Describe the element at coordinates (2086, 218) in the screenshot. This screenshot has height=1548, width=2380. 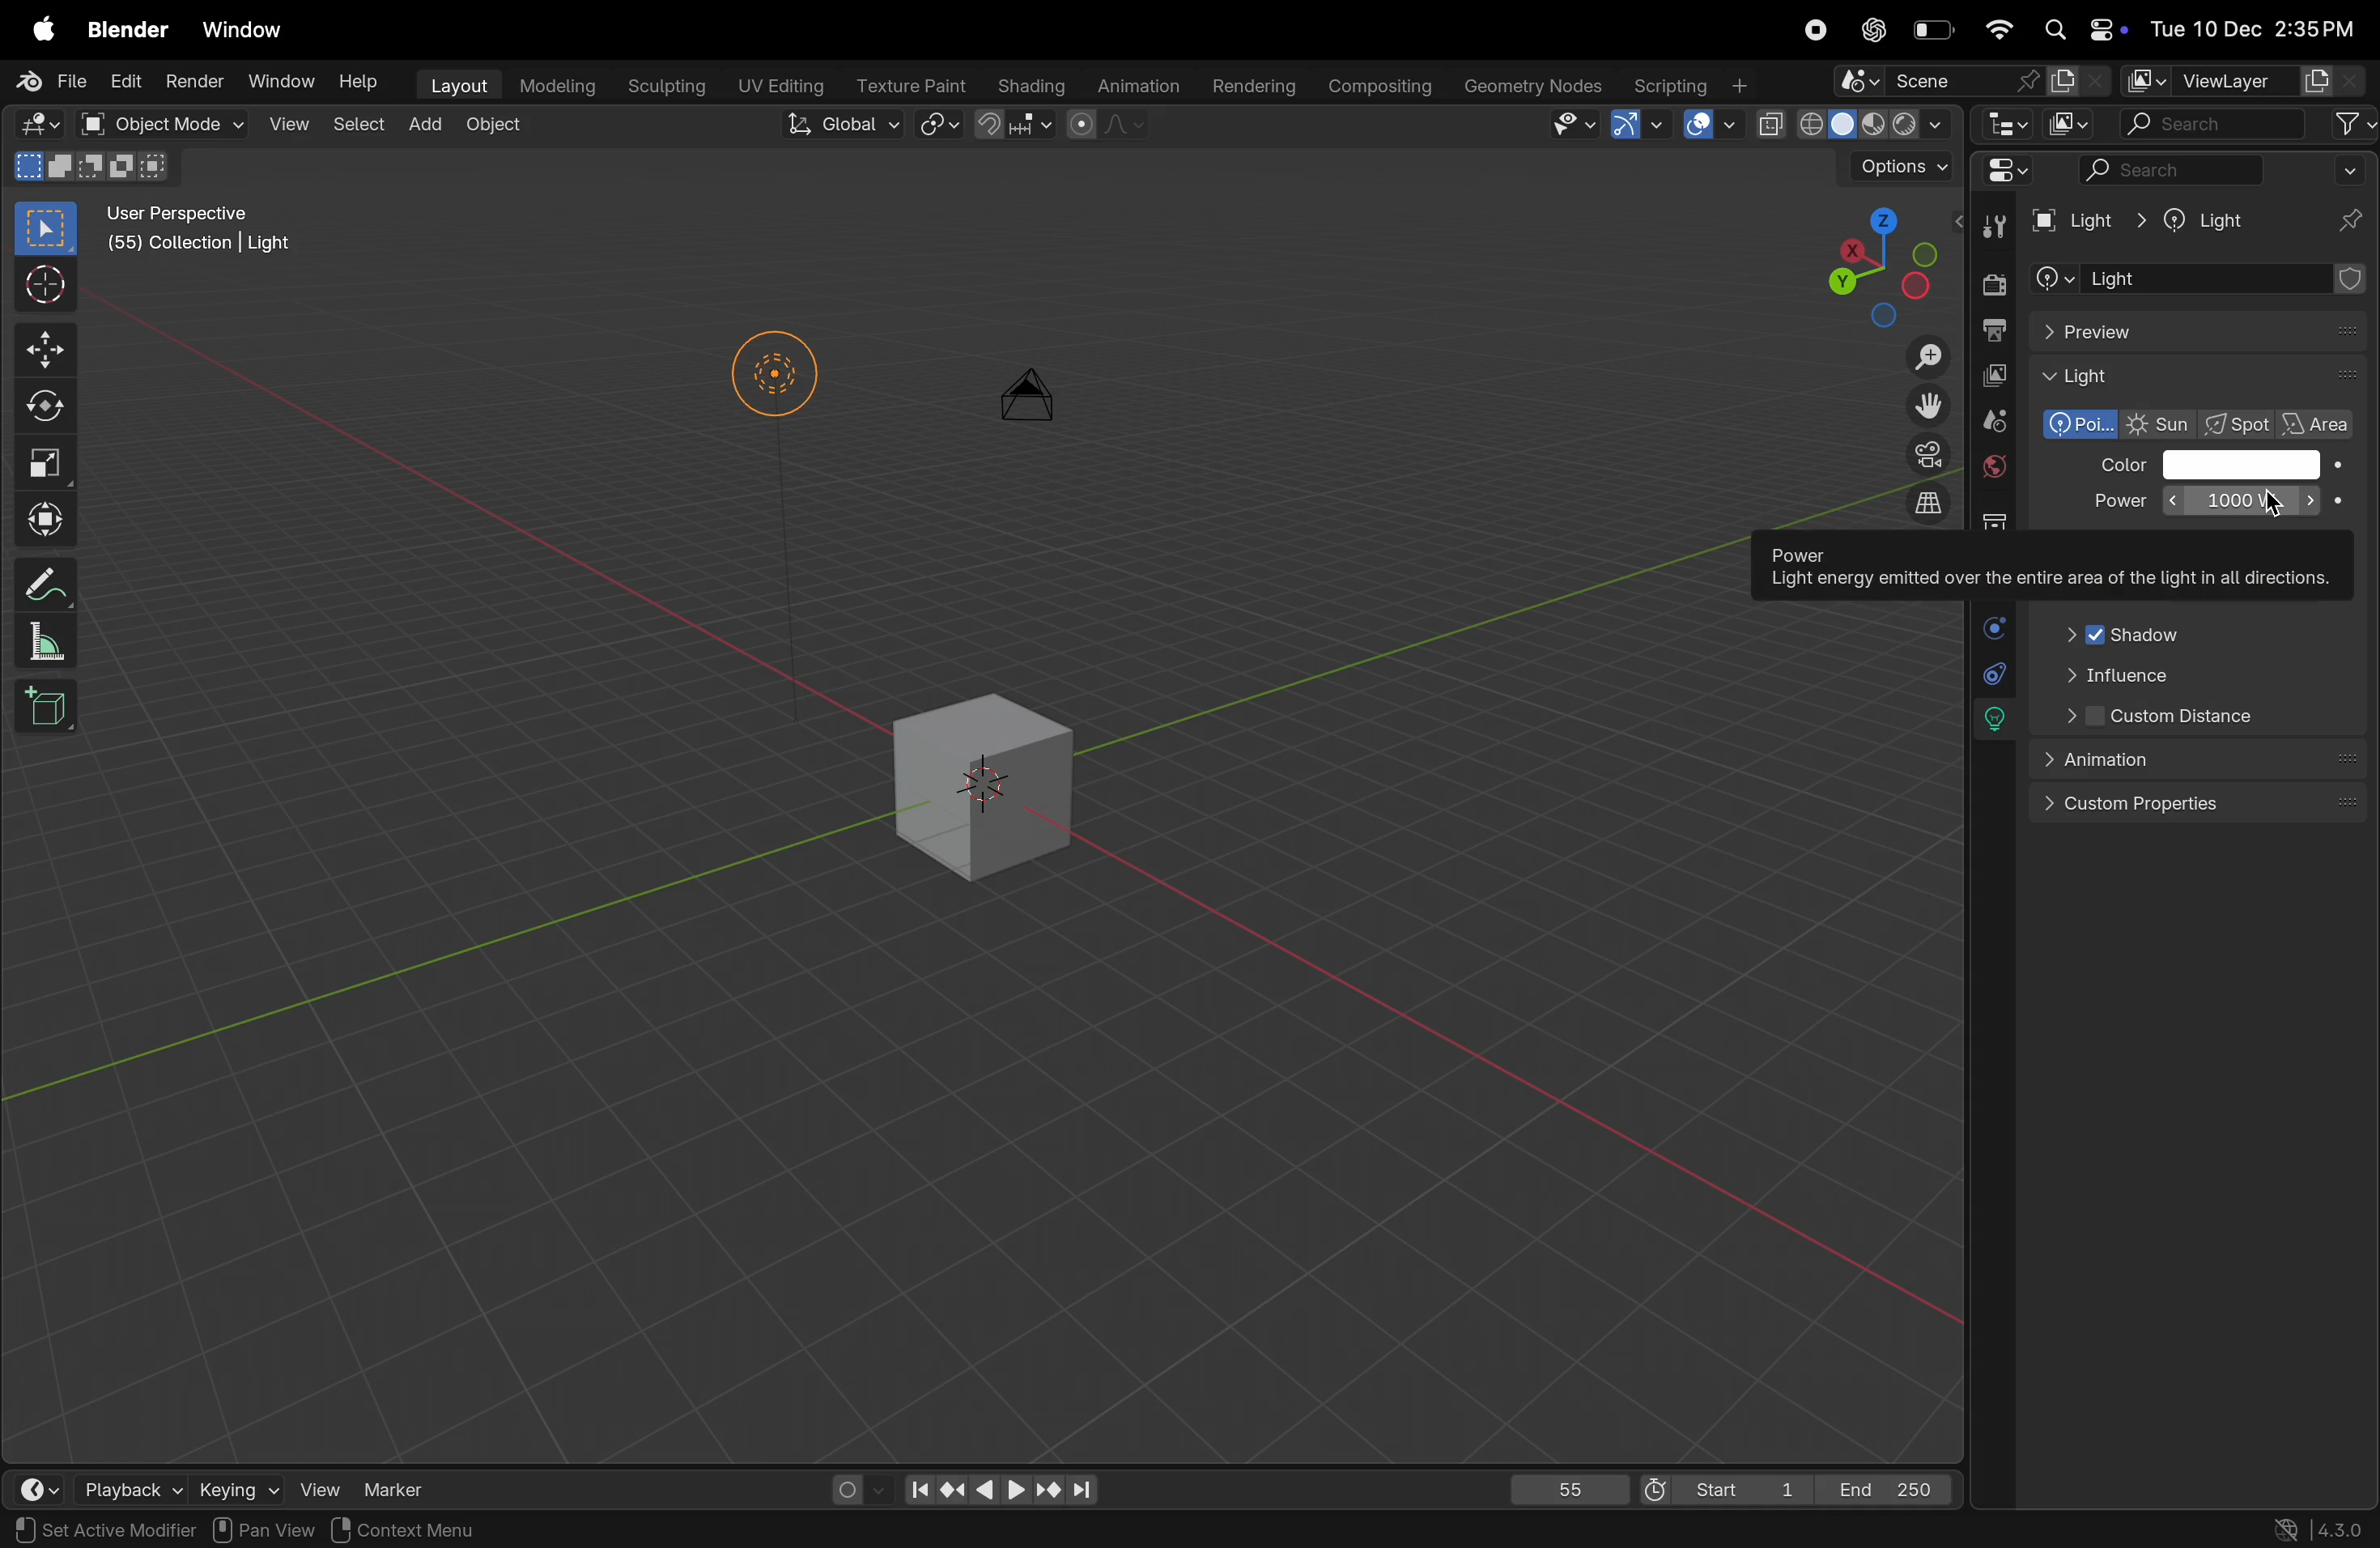
I see `Light` at that location.